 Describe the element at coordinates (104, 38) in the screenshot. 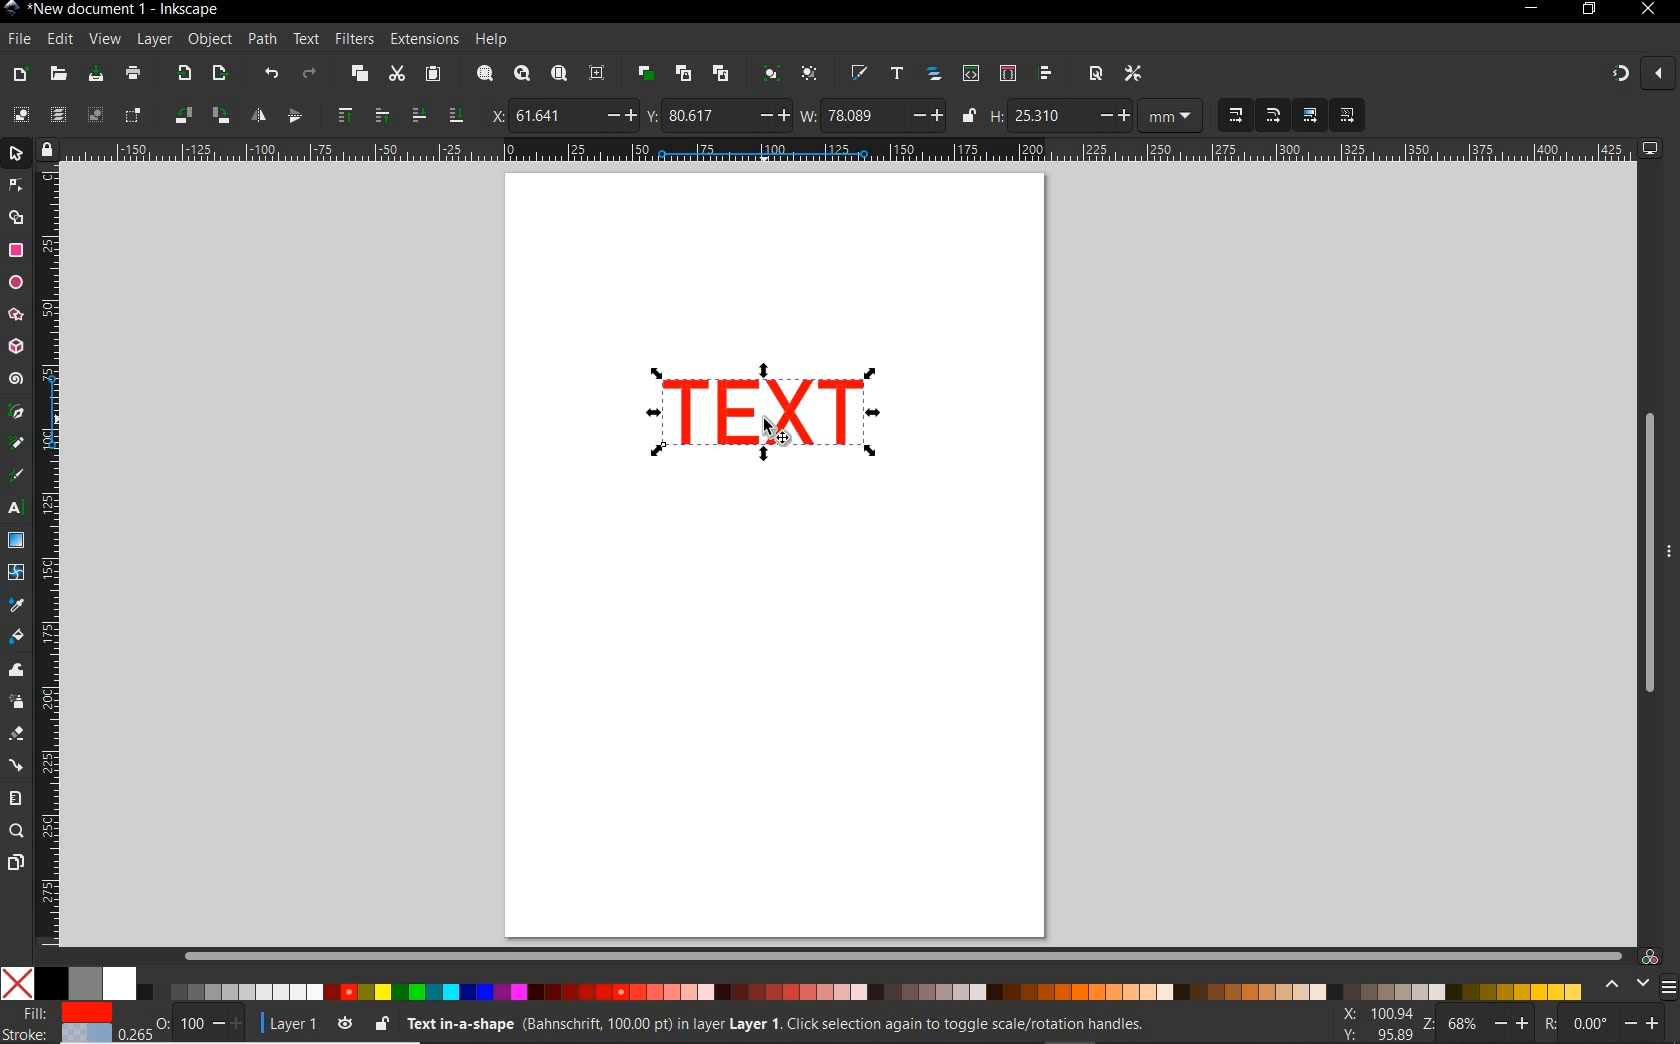

I see `view` at that location.